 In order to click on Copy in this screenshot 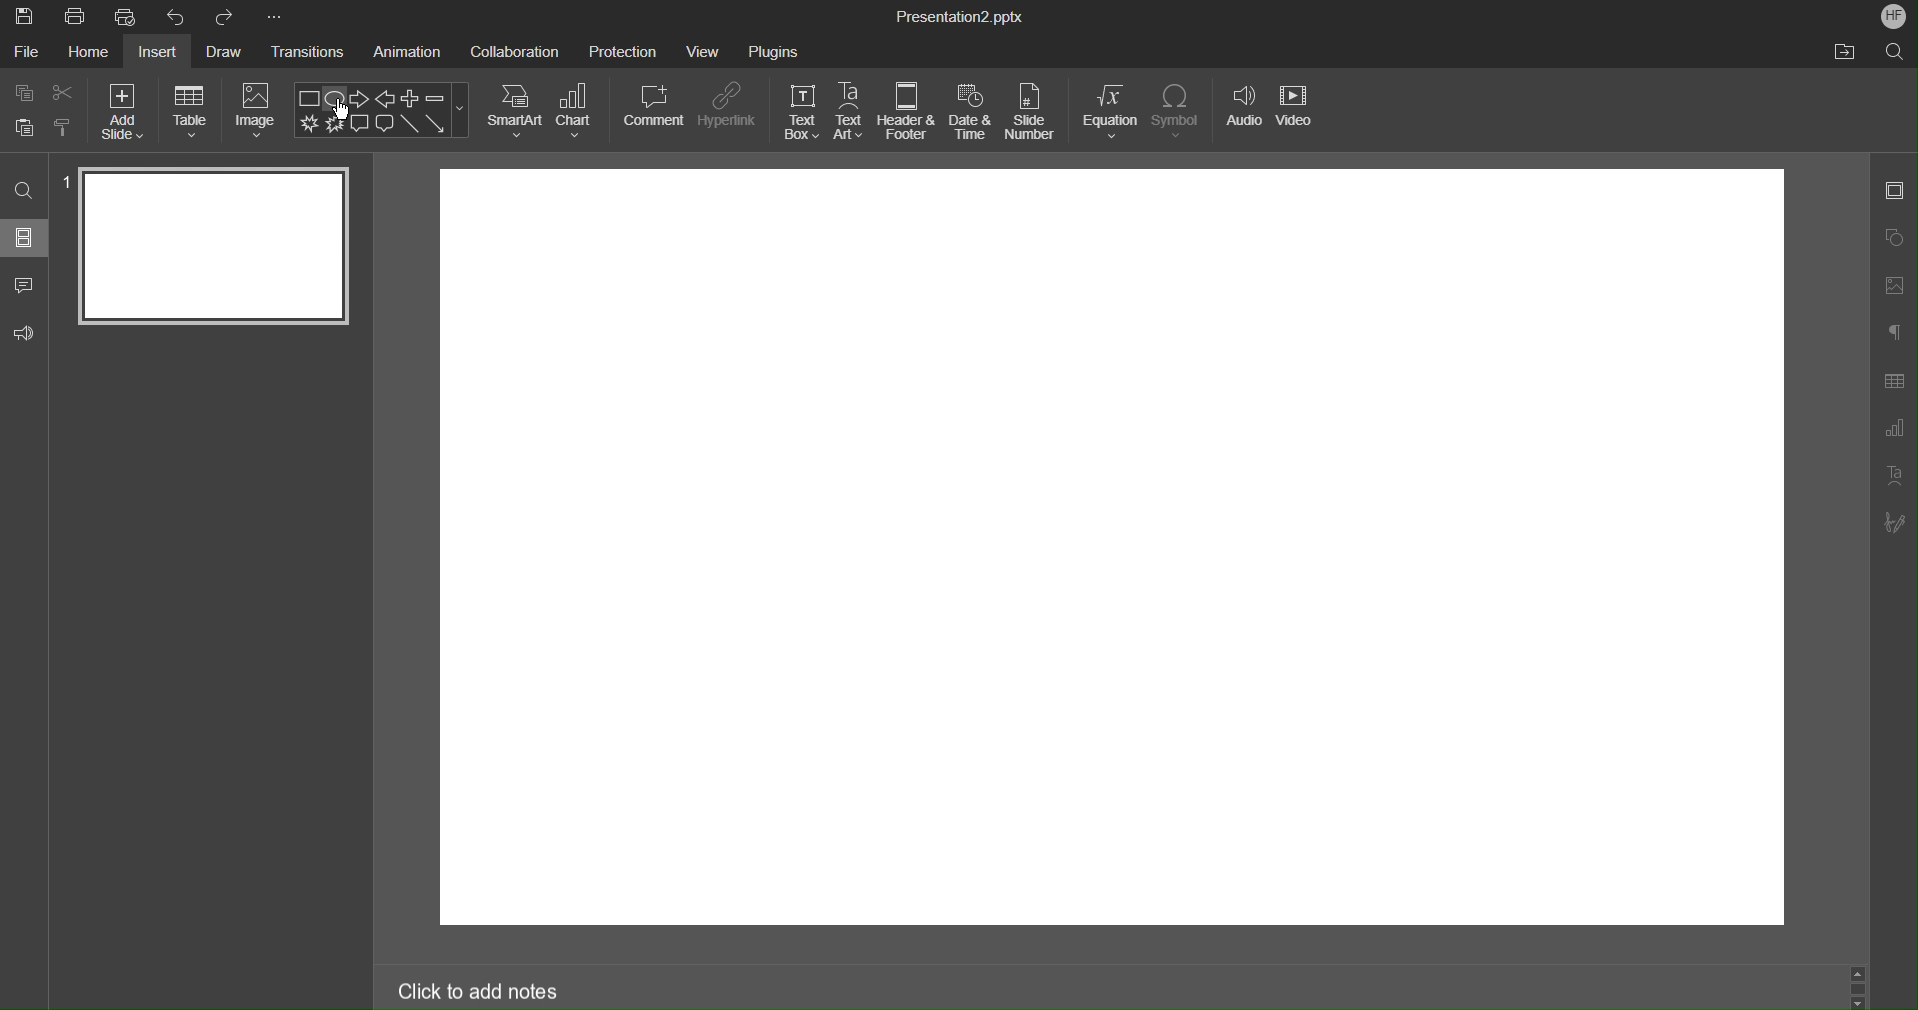, I will do `click(22, 92)`.